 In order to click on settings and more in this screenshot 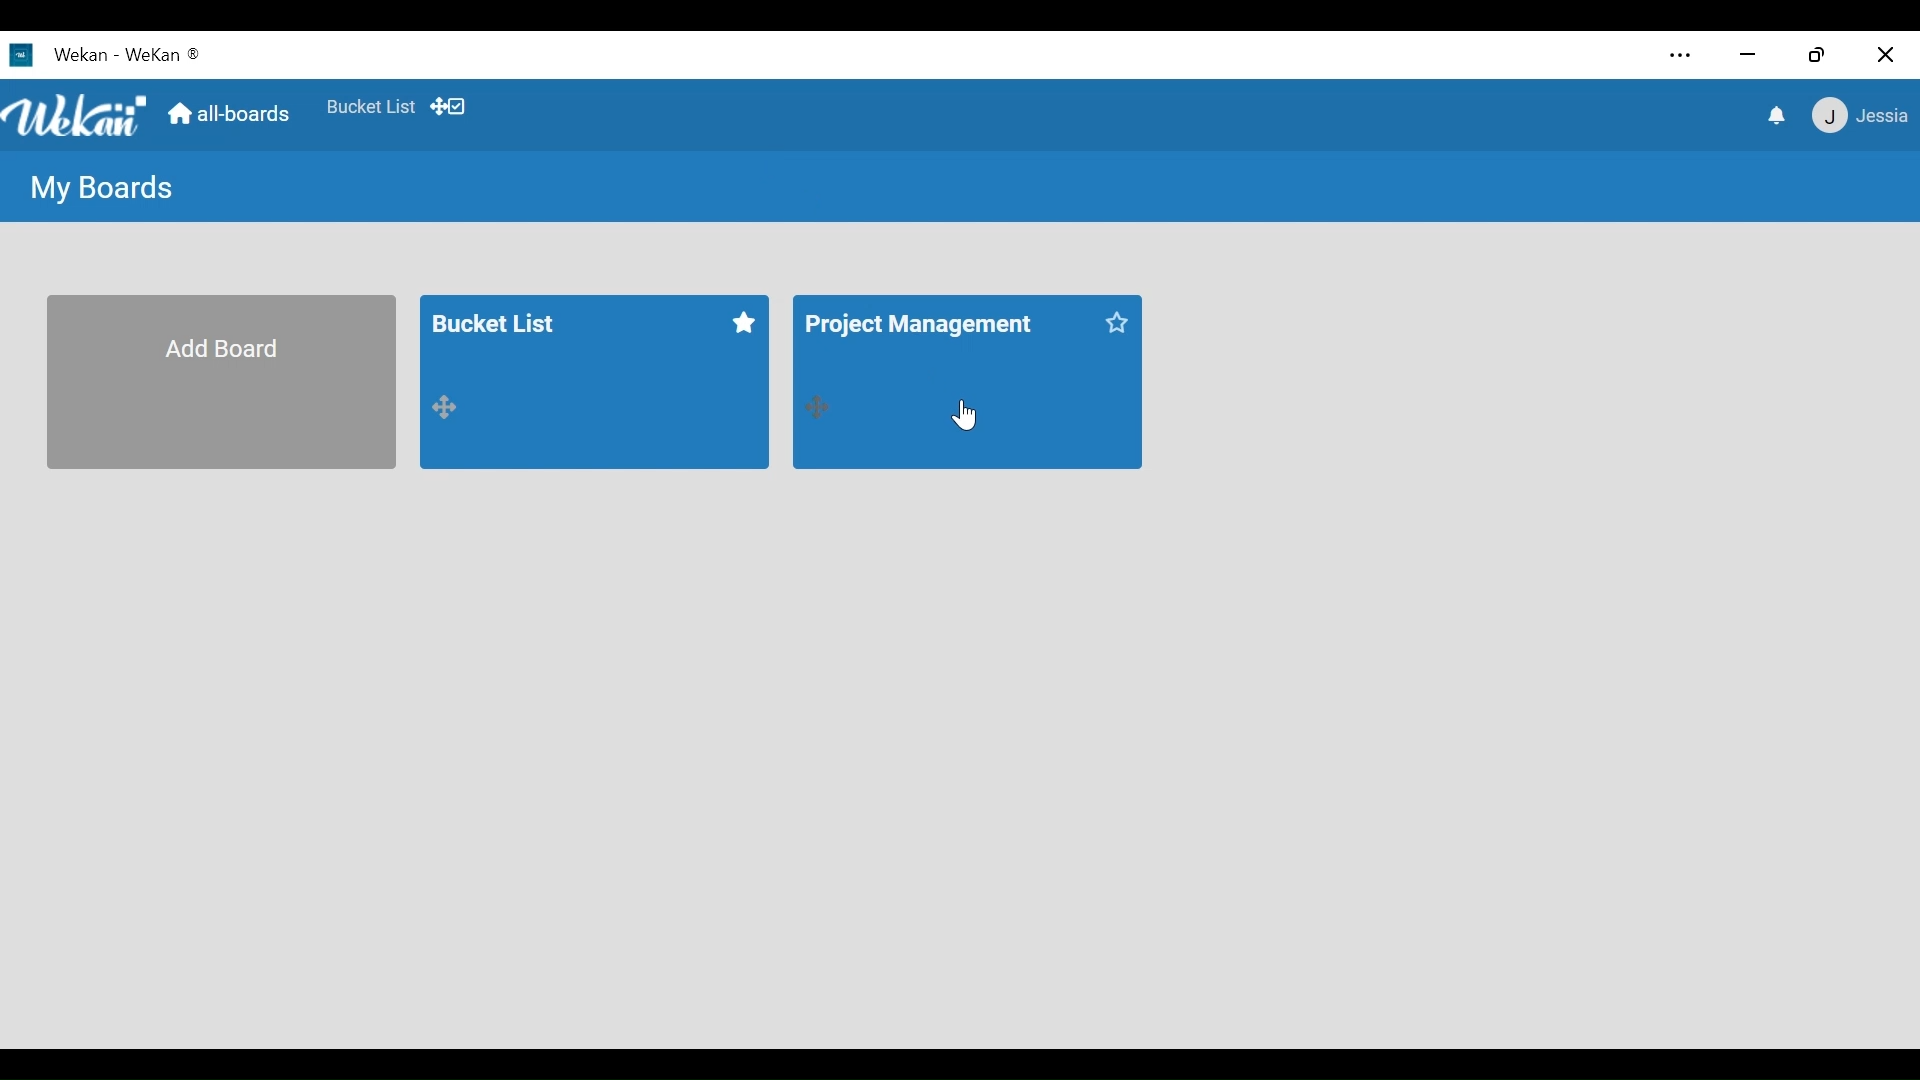, I will do `click(1678, 56)`.